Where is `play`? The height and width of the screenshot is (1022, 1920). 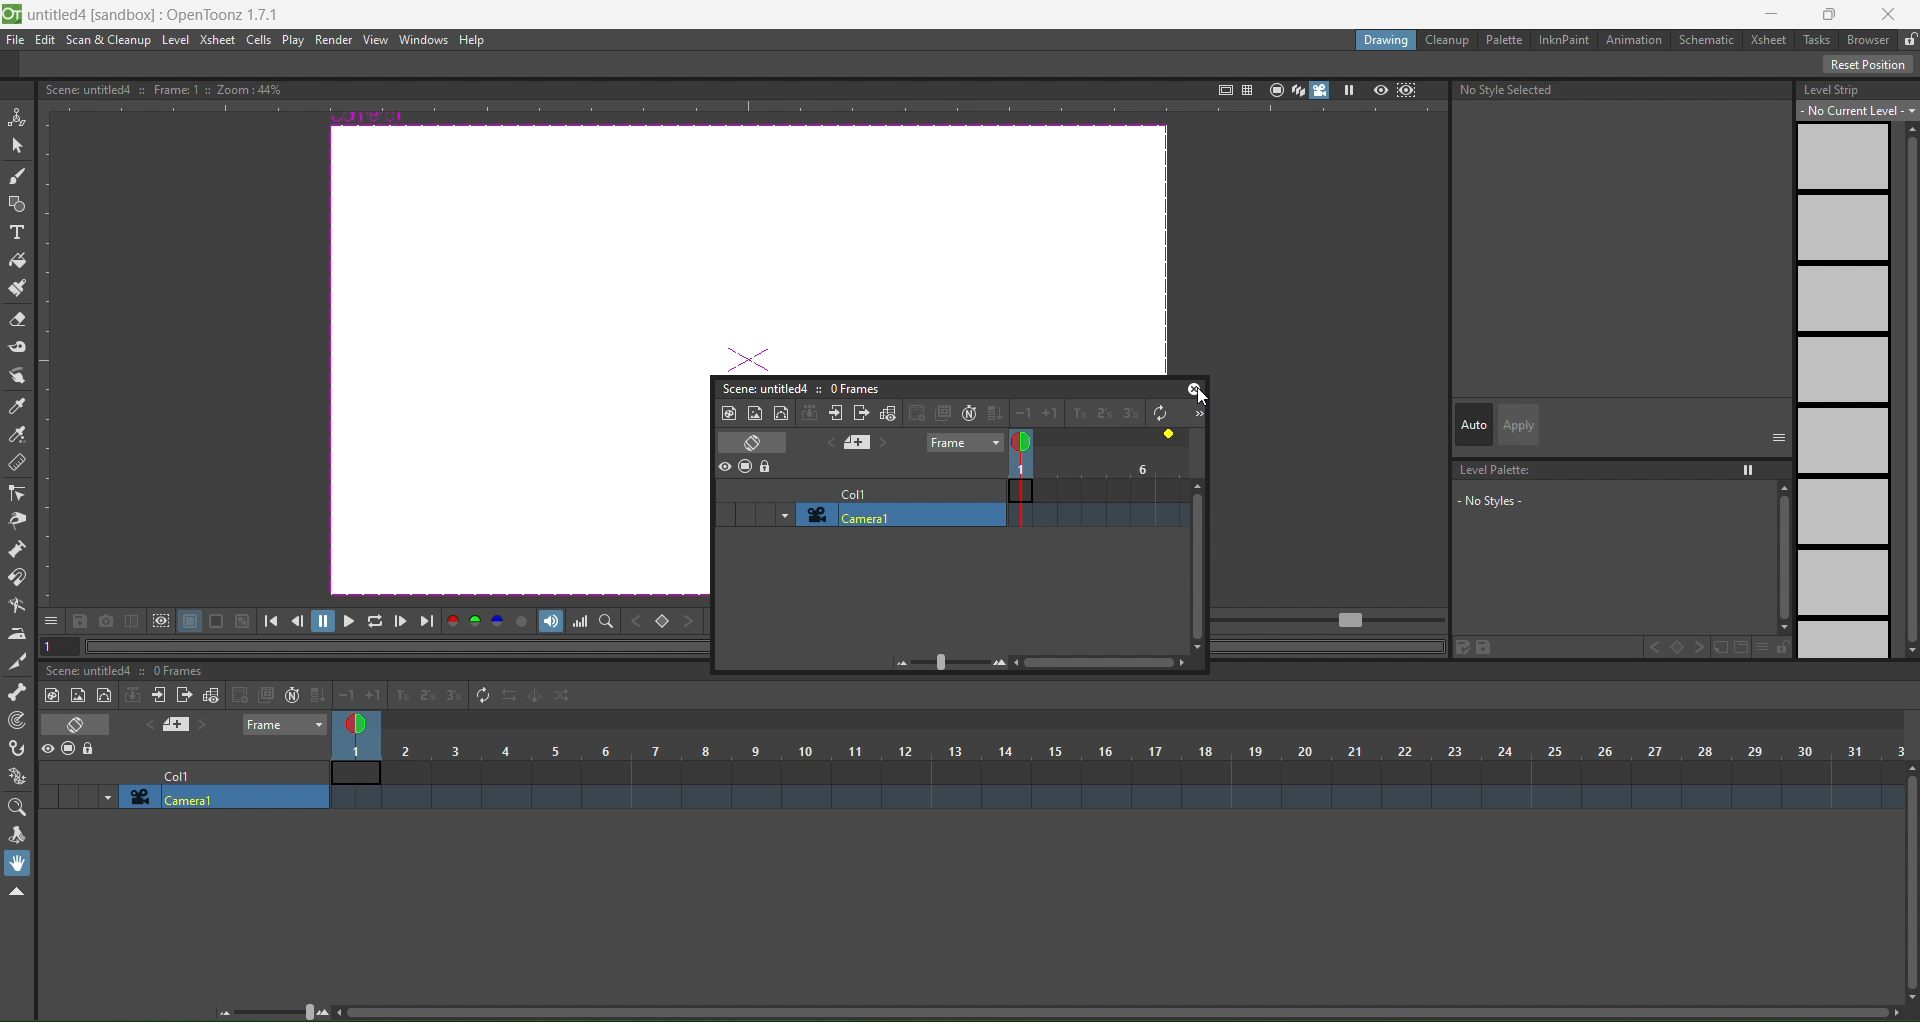 play is located at coordinates (293, 41).